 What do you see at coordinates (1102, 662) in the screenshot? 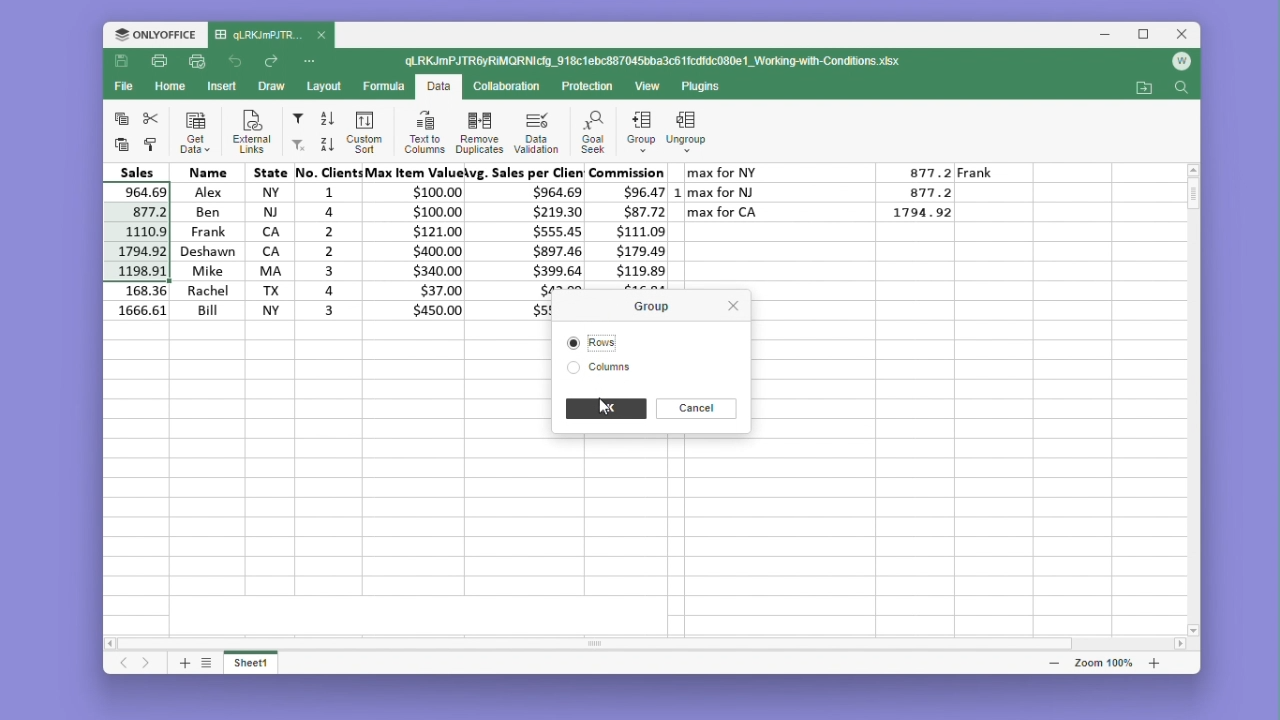
I see `zoom bar` at bounding box center [1102, 662].